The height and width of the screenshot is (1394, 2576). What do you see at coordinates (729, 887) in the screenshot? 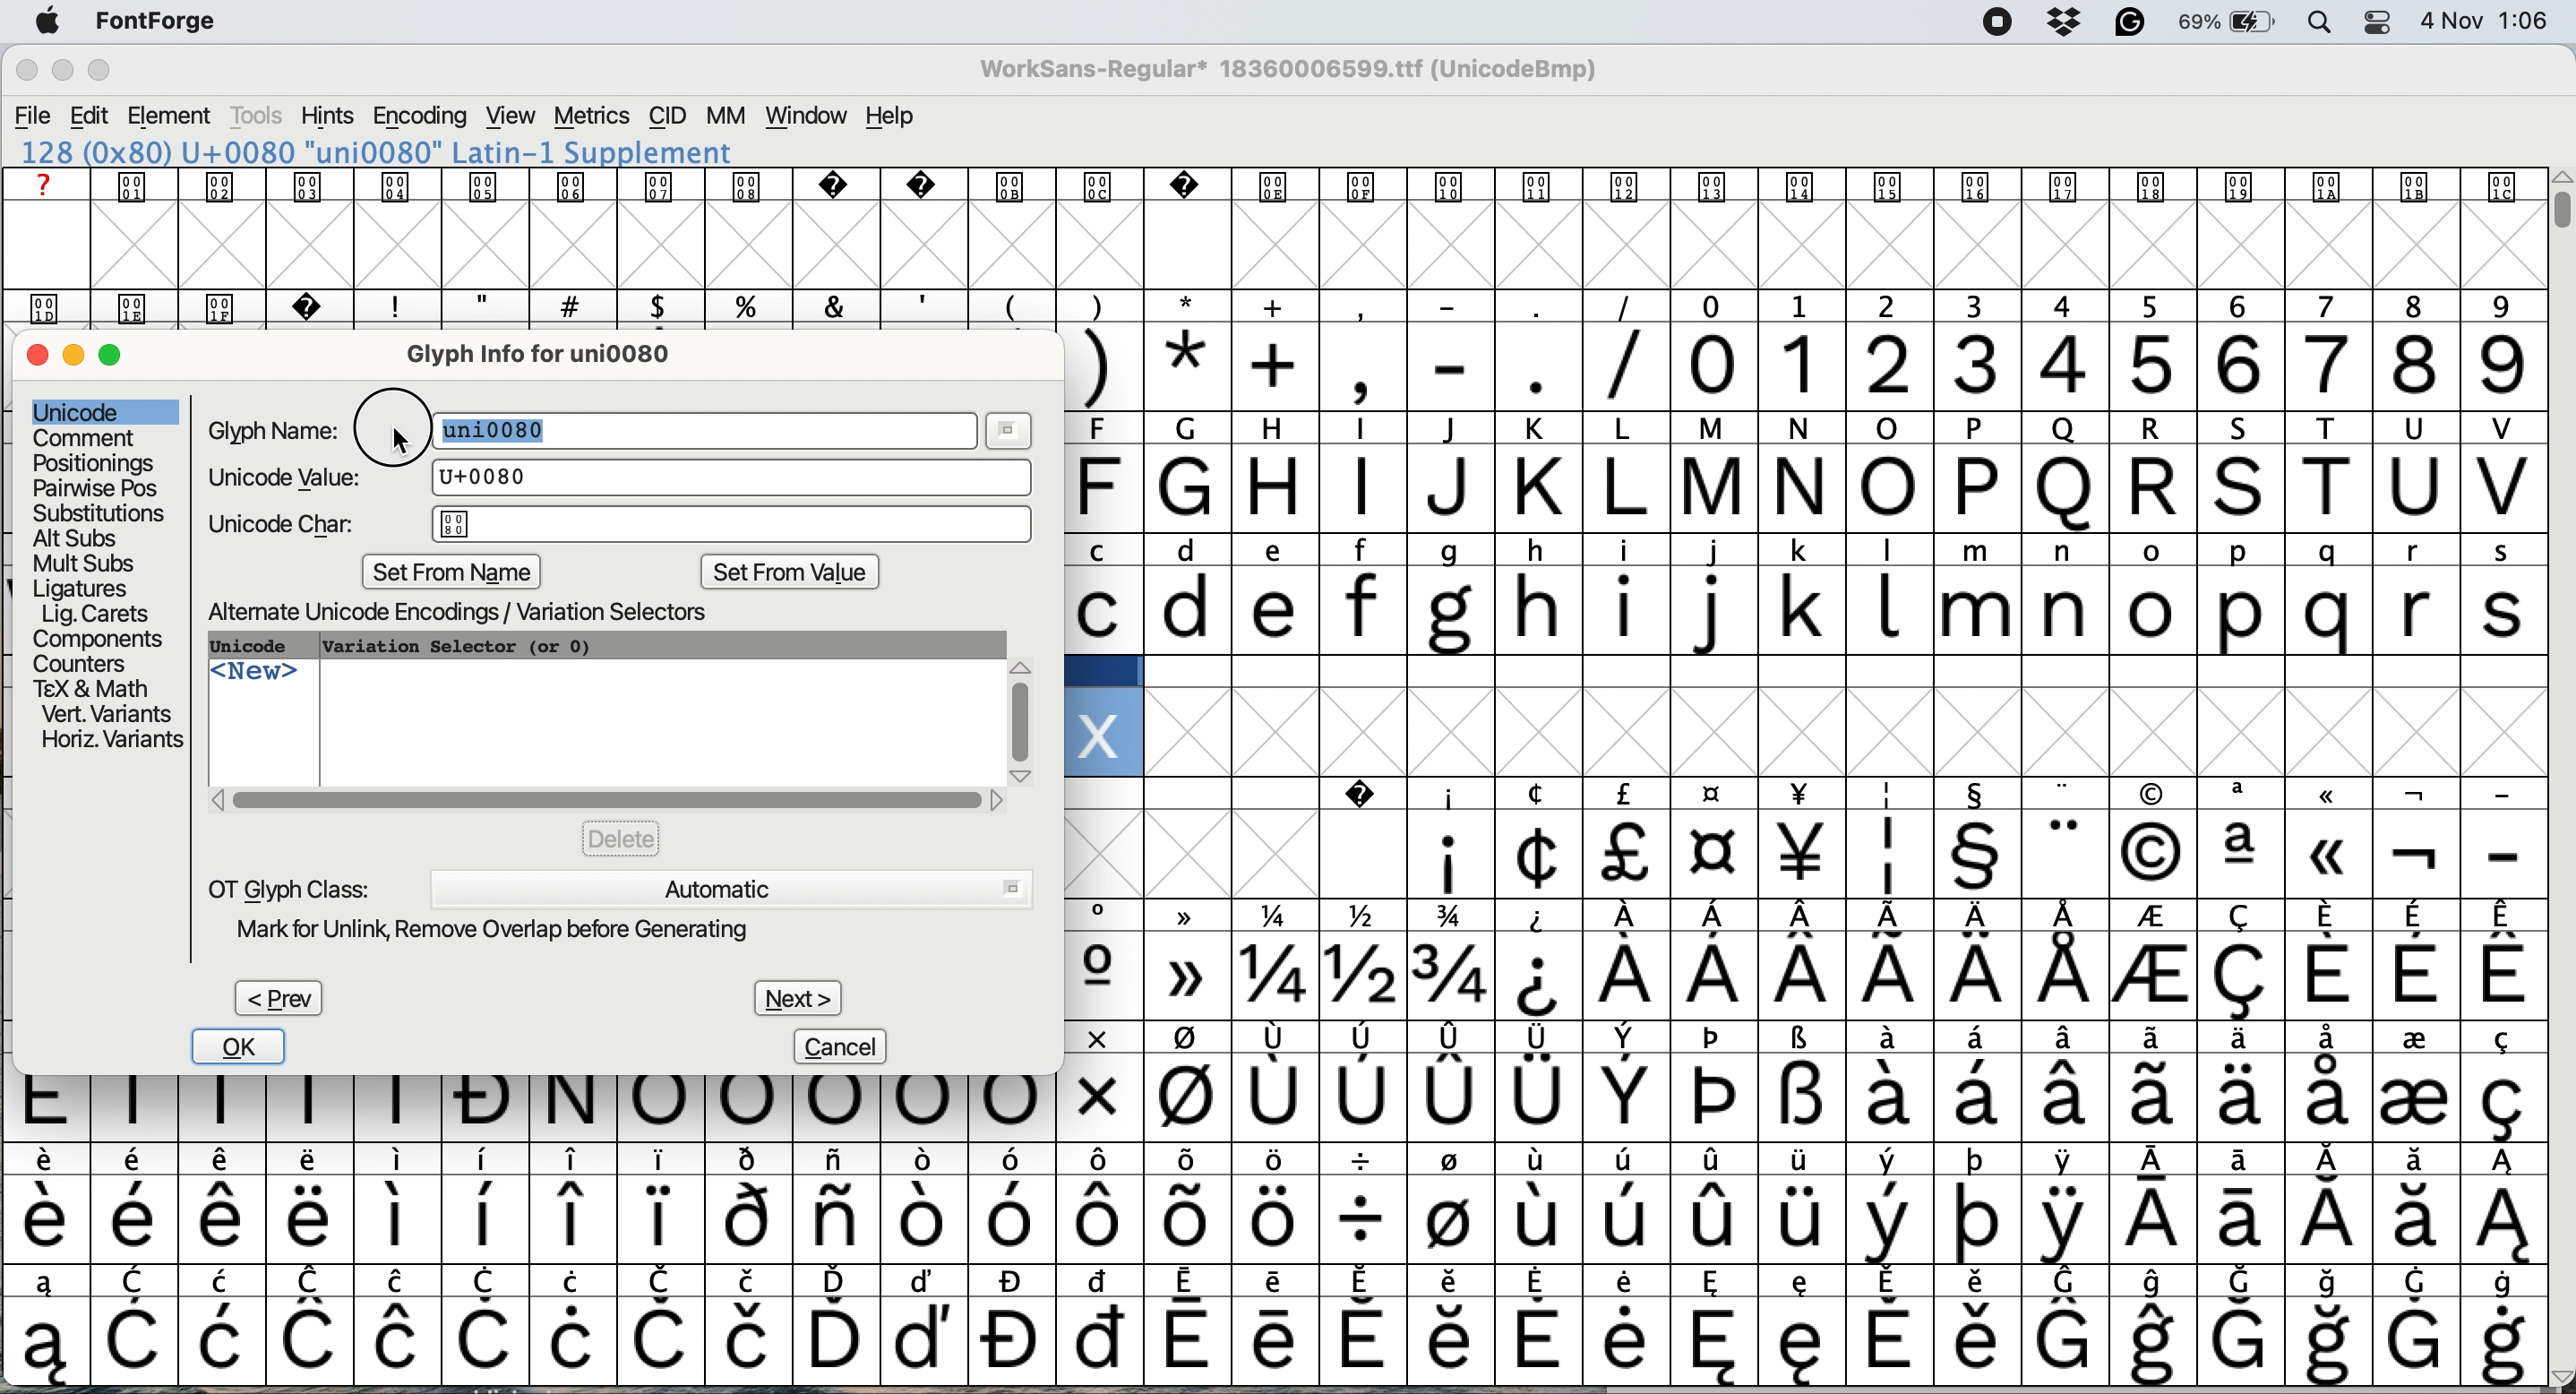
I see `automatic` at bounding box center [729, 887].